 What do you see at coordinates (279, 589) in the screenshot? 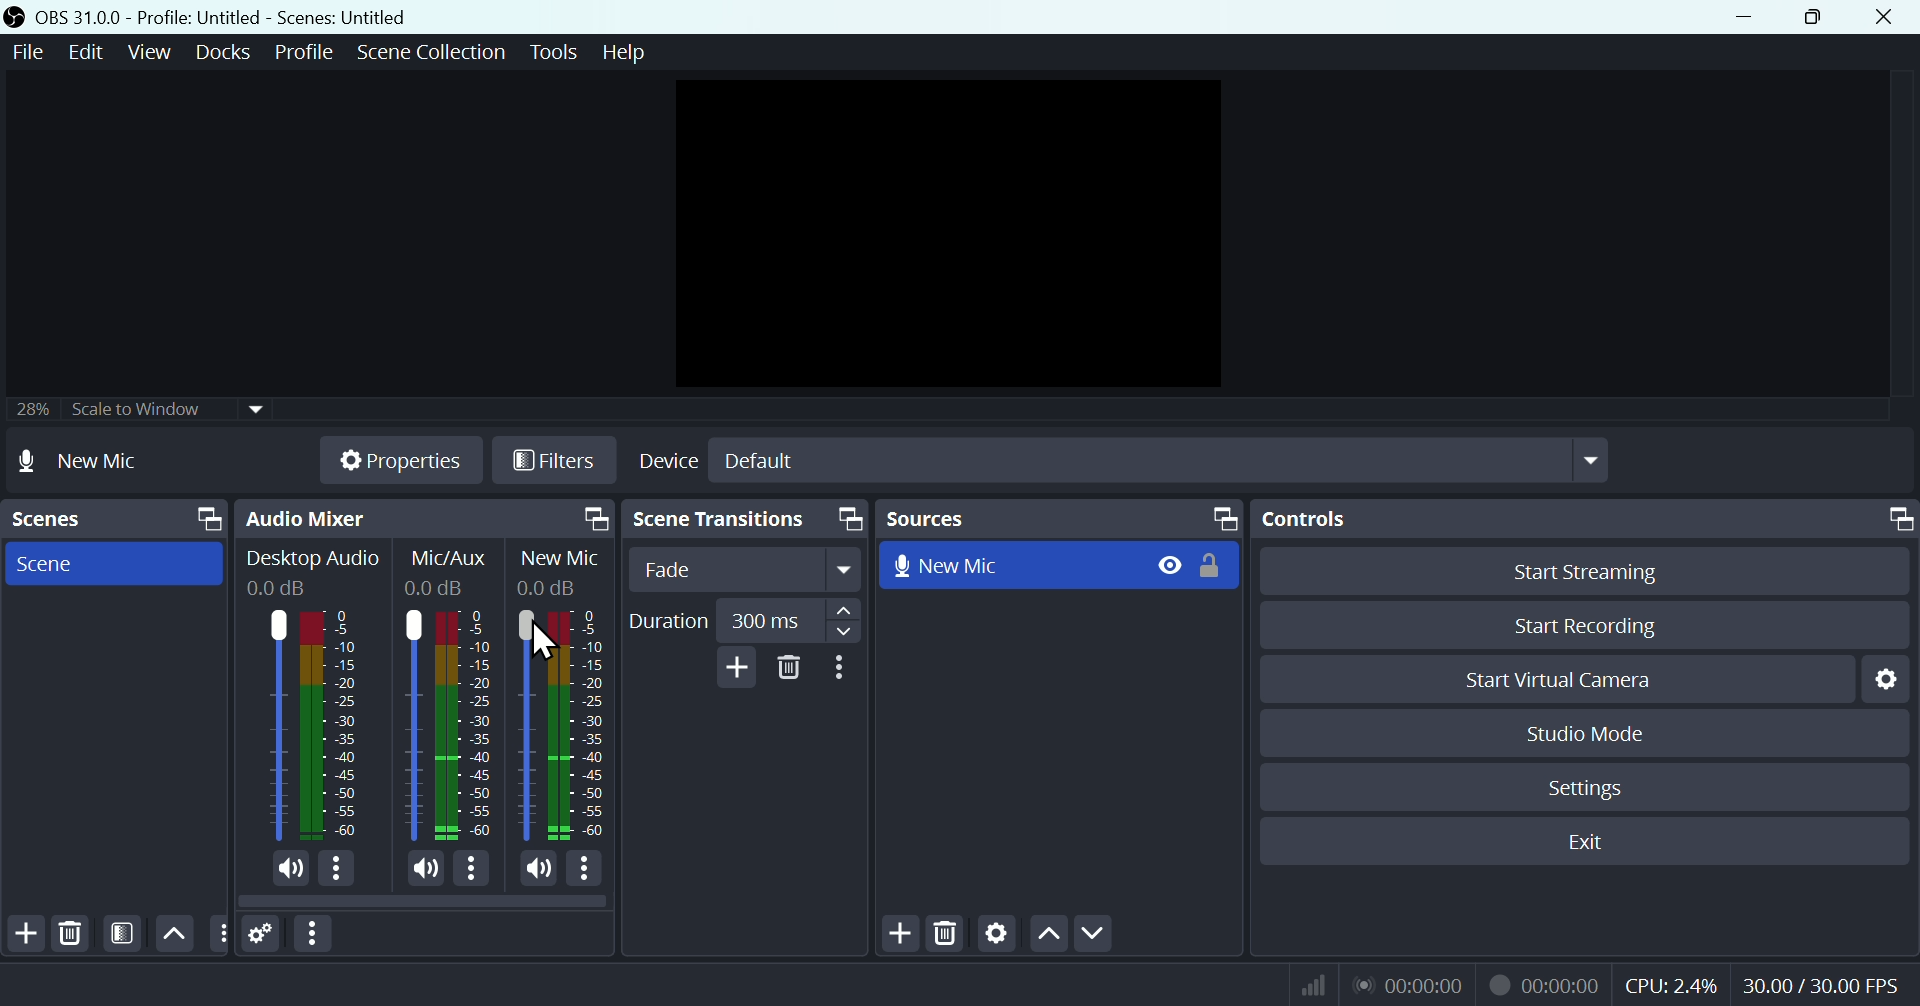
I see `0.0dB` at bounding box center [279, 589].